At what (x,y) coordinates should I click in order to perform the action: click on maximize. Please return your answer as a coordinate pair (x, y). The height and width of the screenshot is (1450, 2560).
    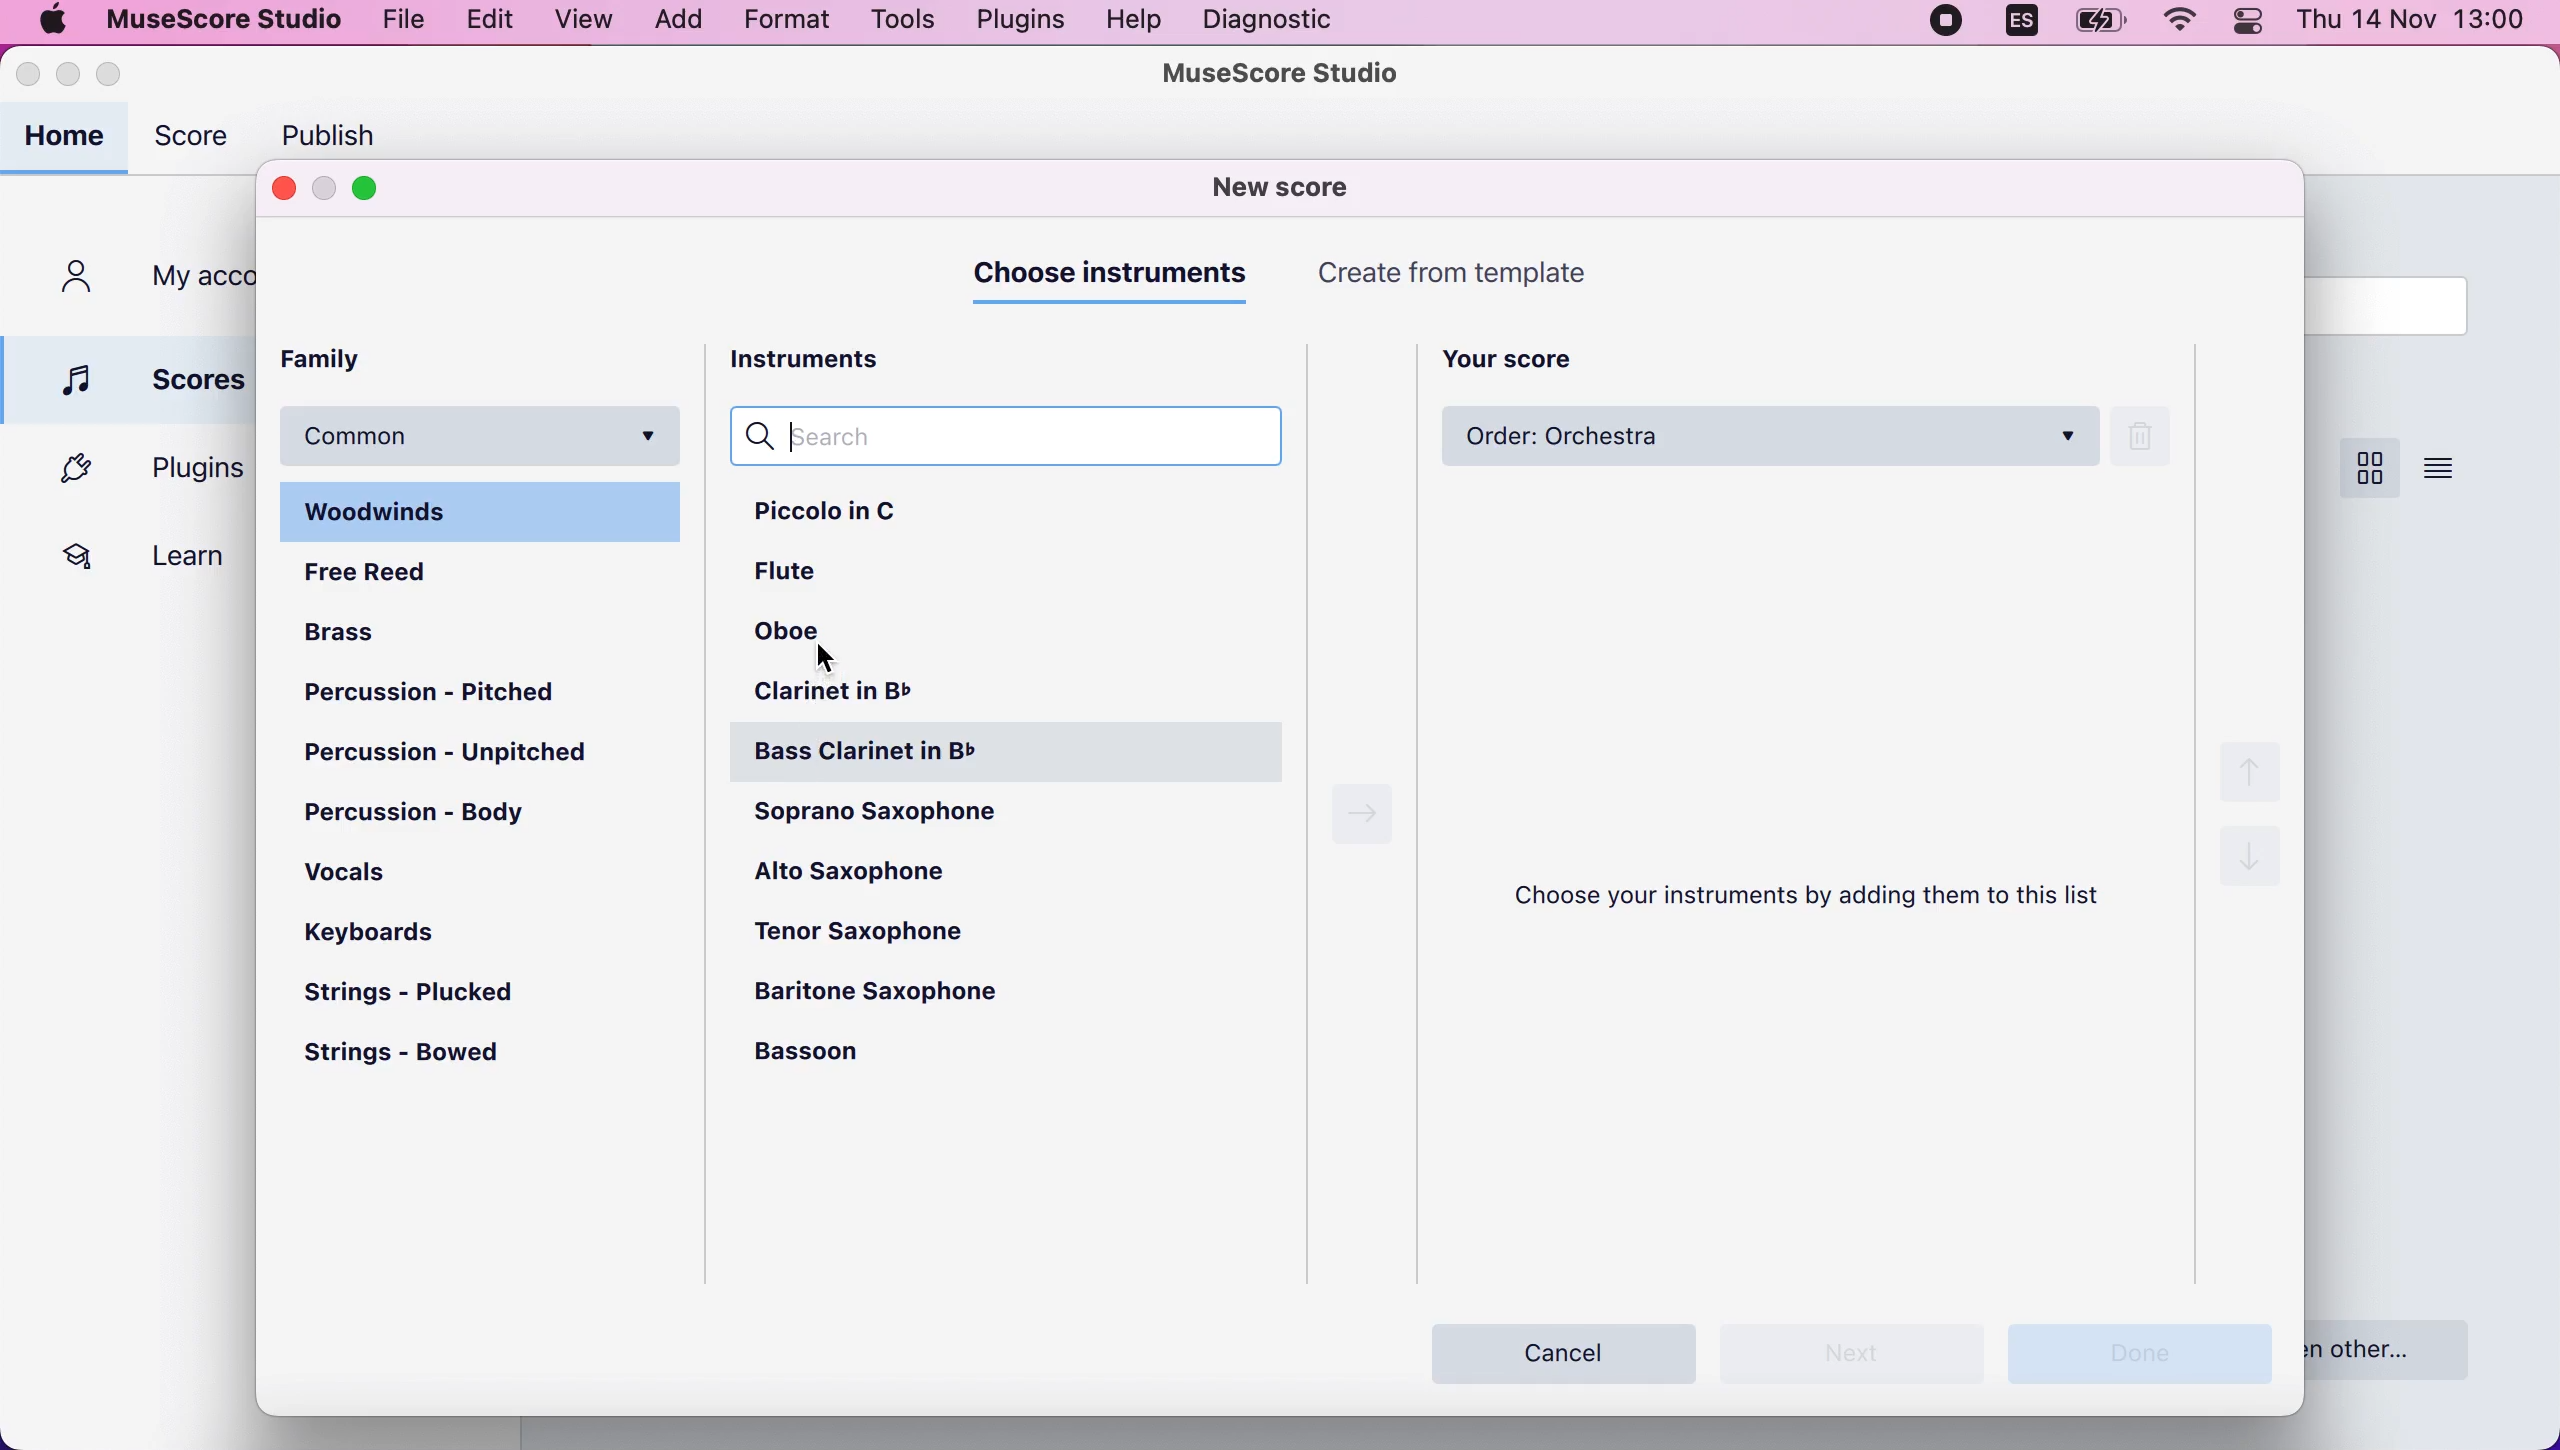
    Looking at the image, I should click on (379, 190).